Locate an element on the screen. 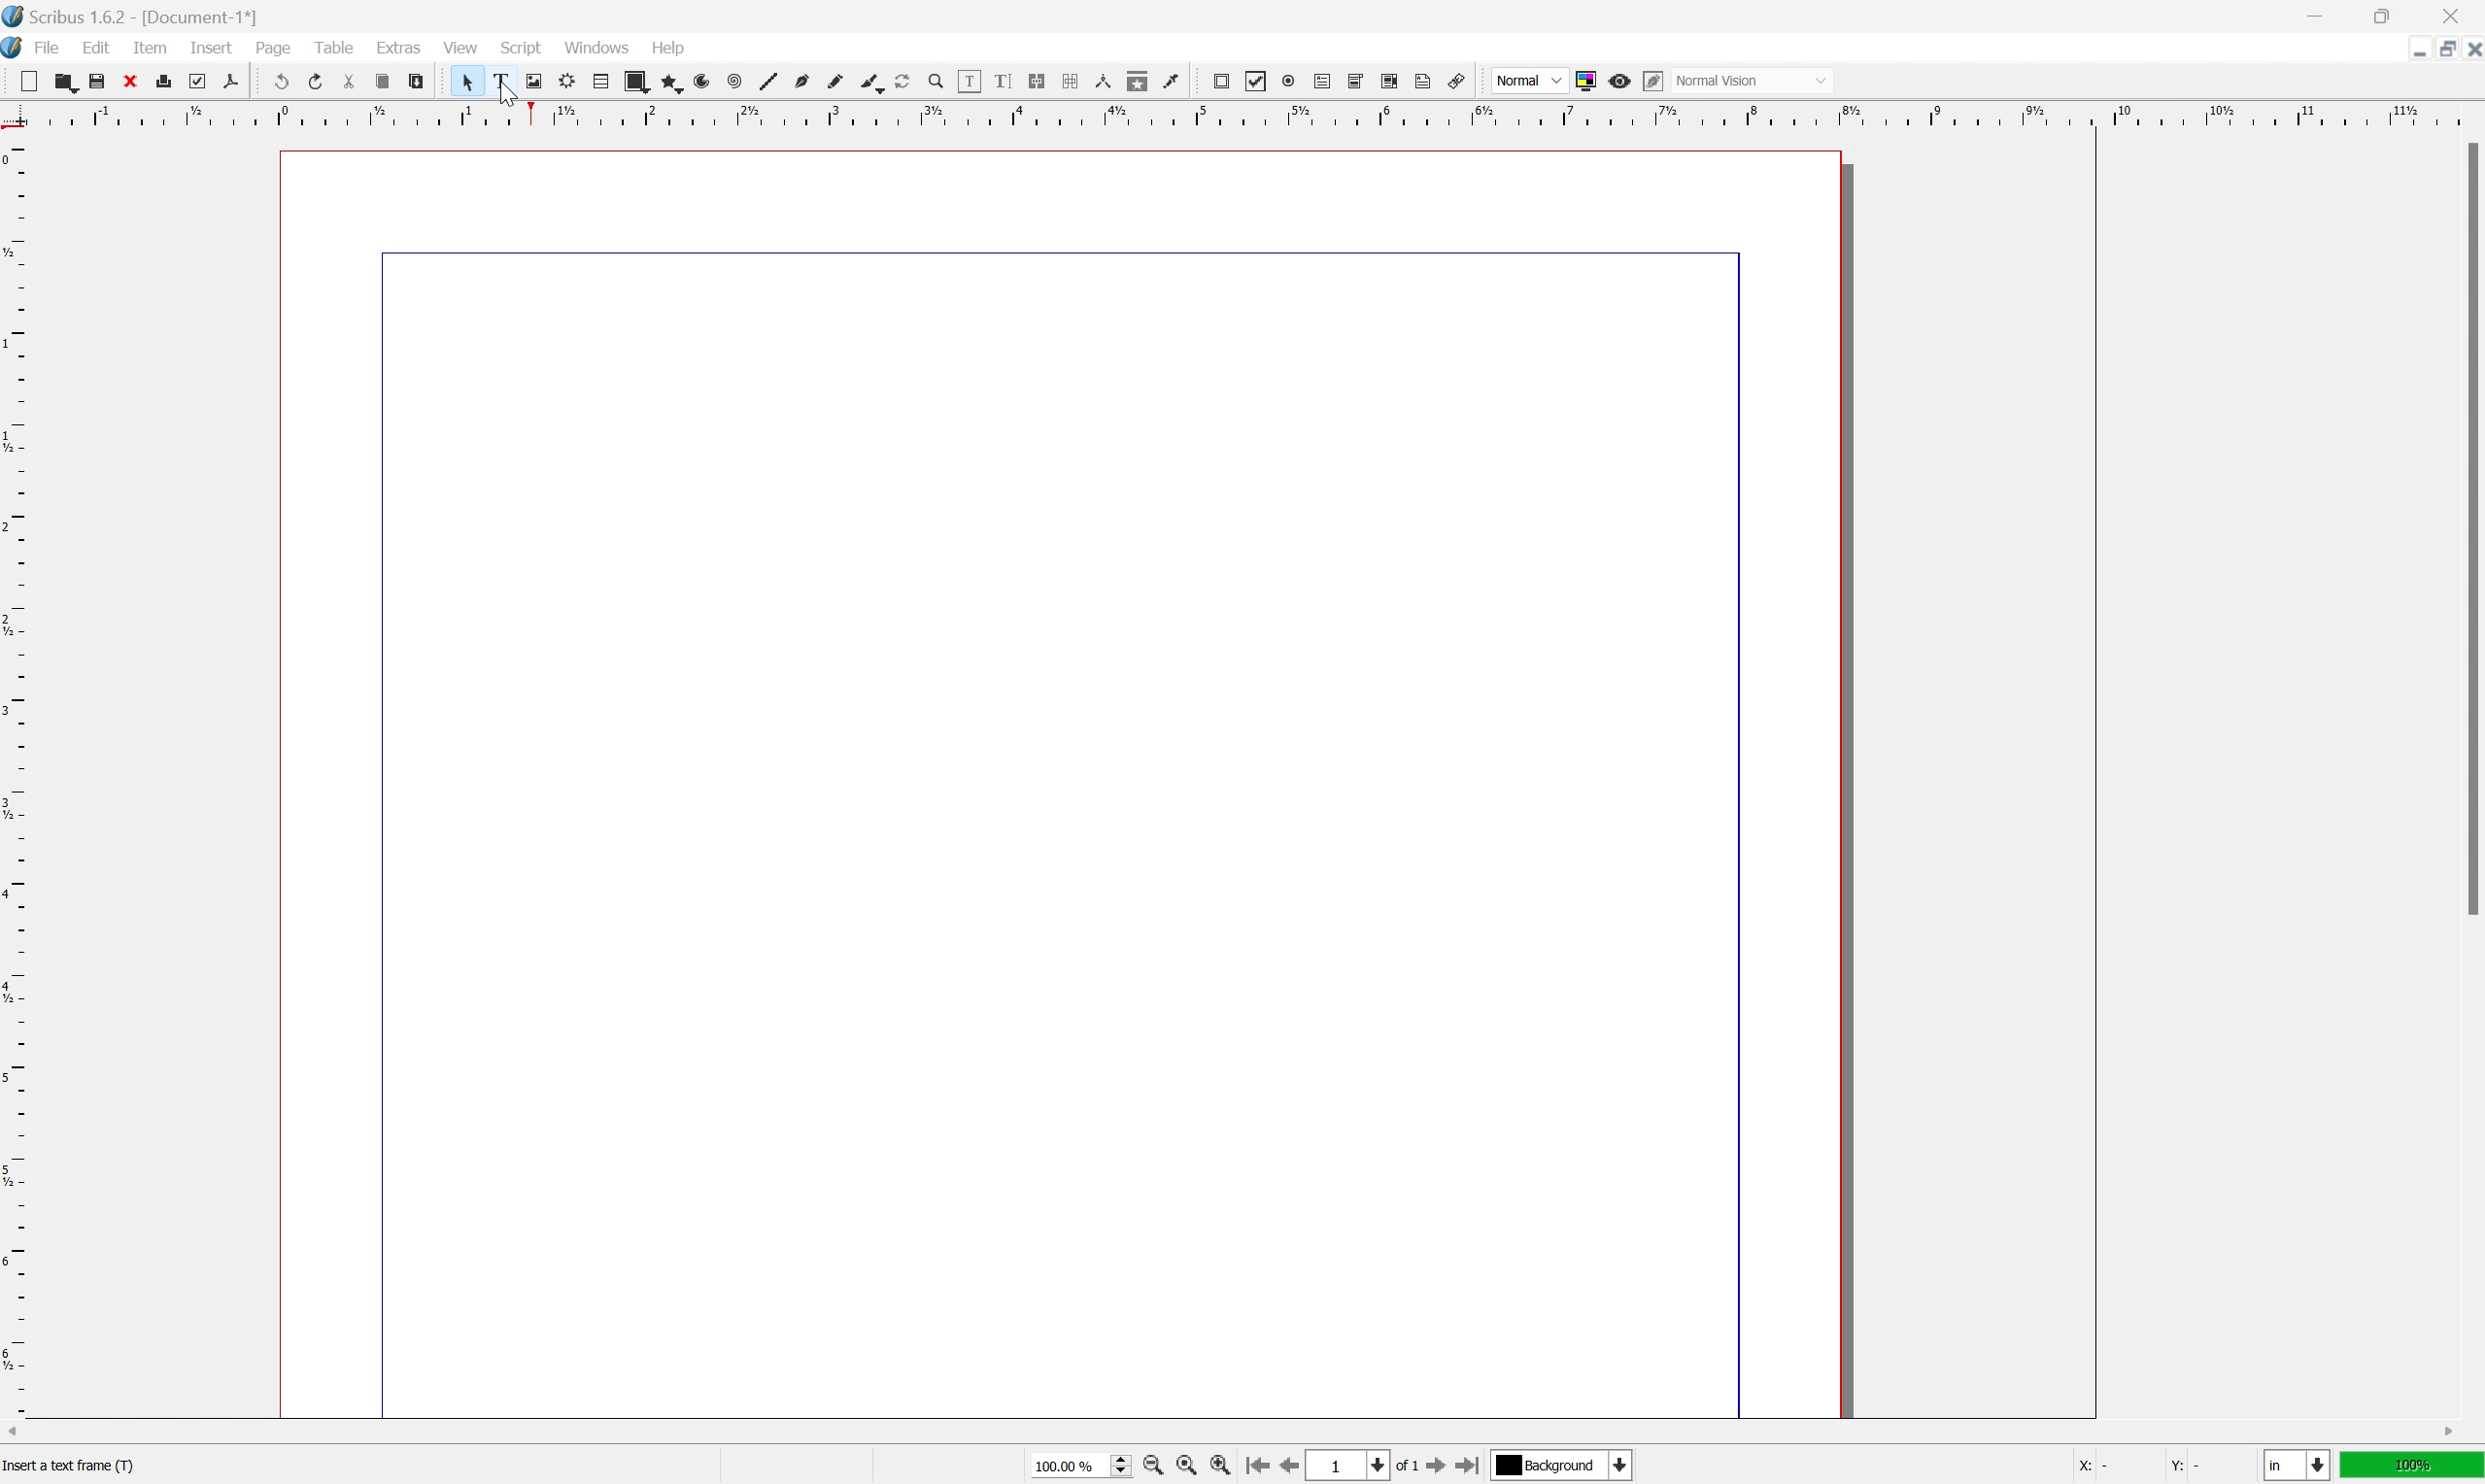 The width and height of the screenshot is (2485, 1484). shape is located at coordinates (636, 82).